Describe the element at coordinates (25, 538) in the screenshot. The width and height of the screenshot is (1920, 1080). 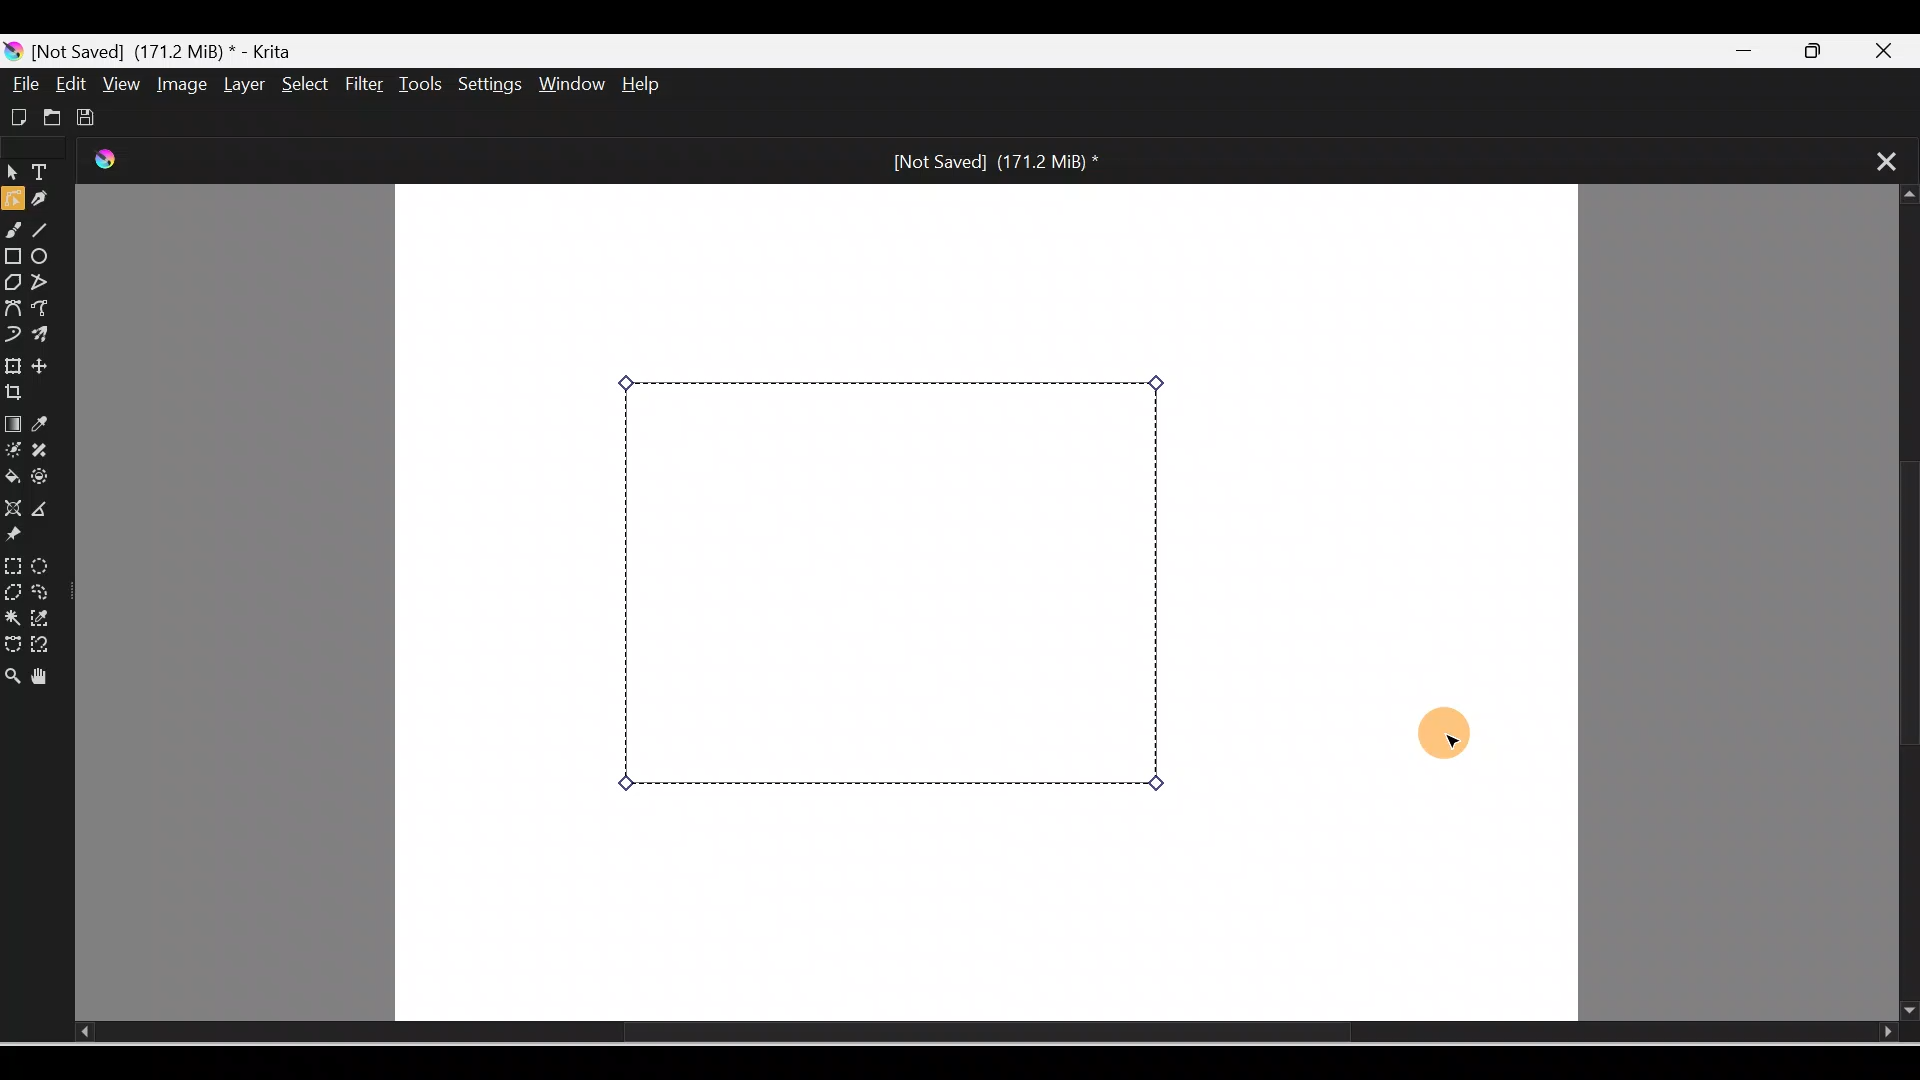
I see `Reference images tool` at that location.